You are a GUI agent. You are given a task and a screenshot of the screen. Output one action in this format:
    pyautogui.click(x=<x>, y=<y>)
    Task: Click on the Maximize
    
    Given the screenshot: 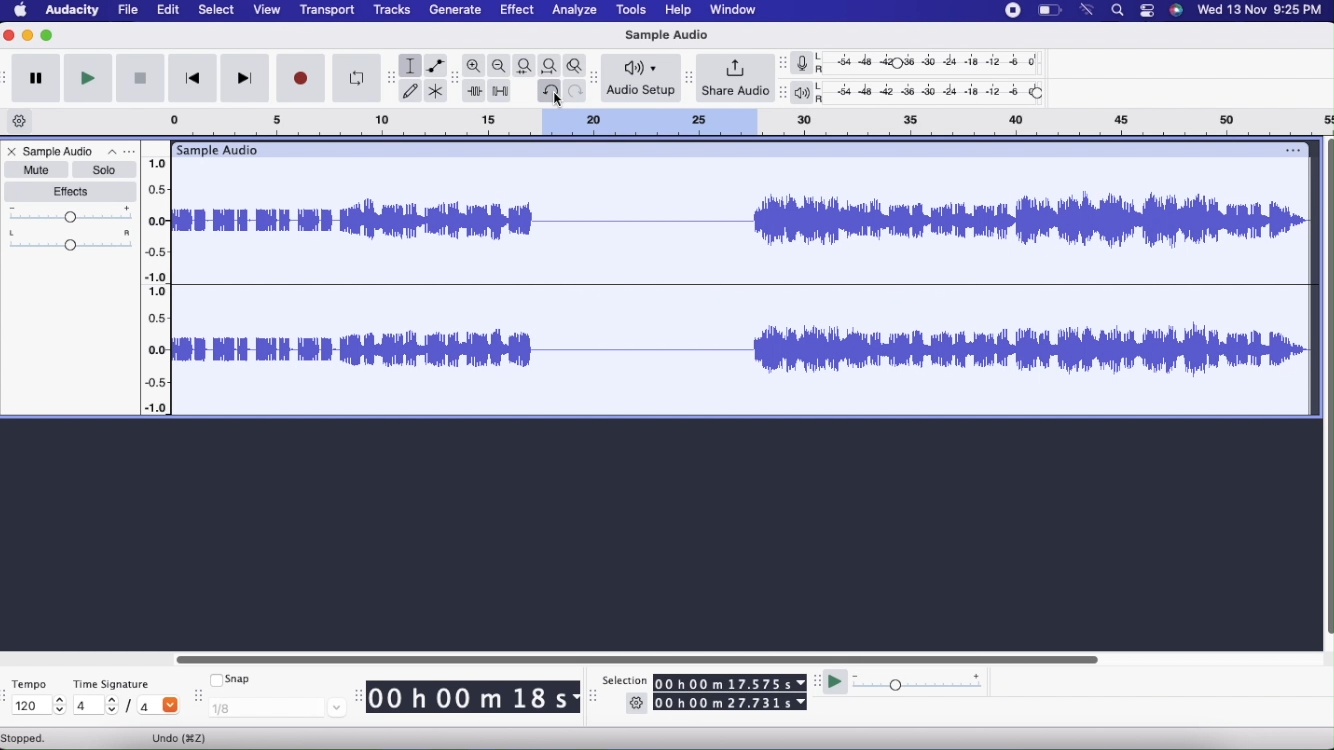 What is the action you would take?
    pyautogui.click(x=50, y=35)
    